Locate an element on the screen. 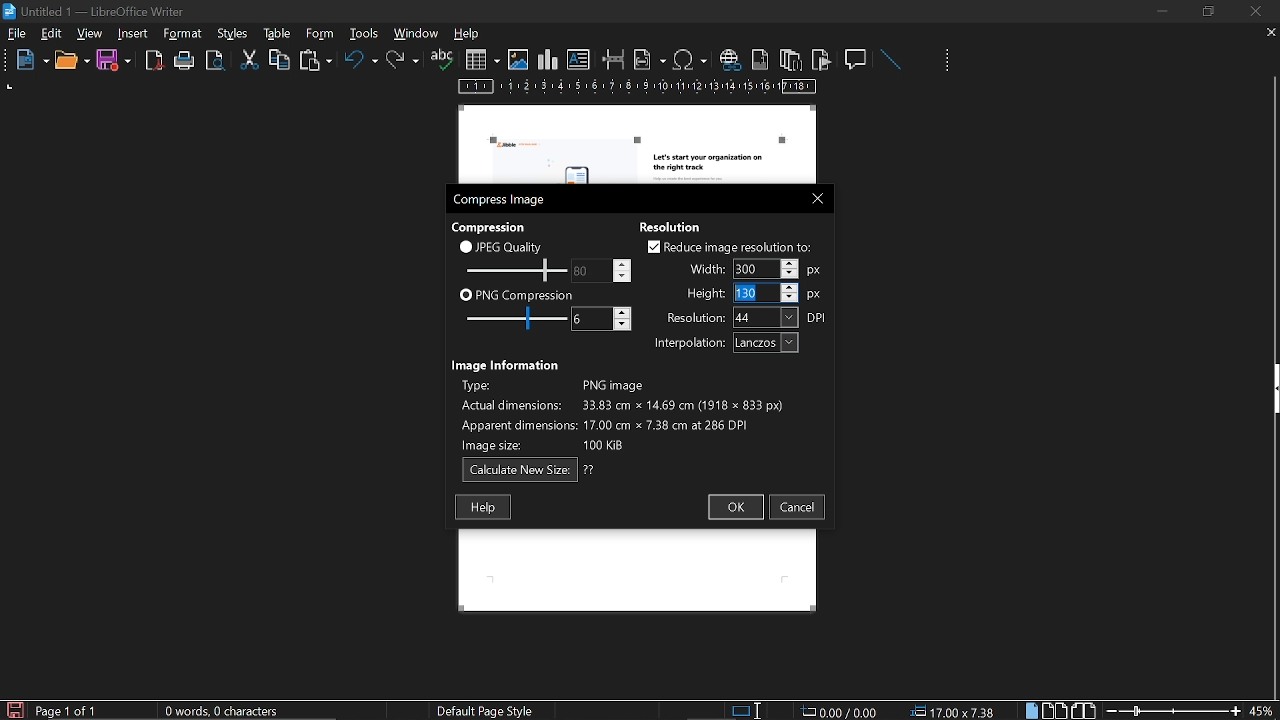  jpeg quality scale is located at coordinates (513, 269).